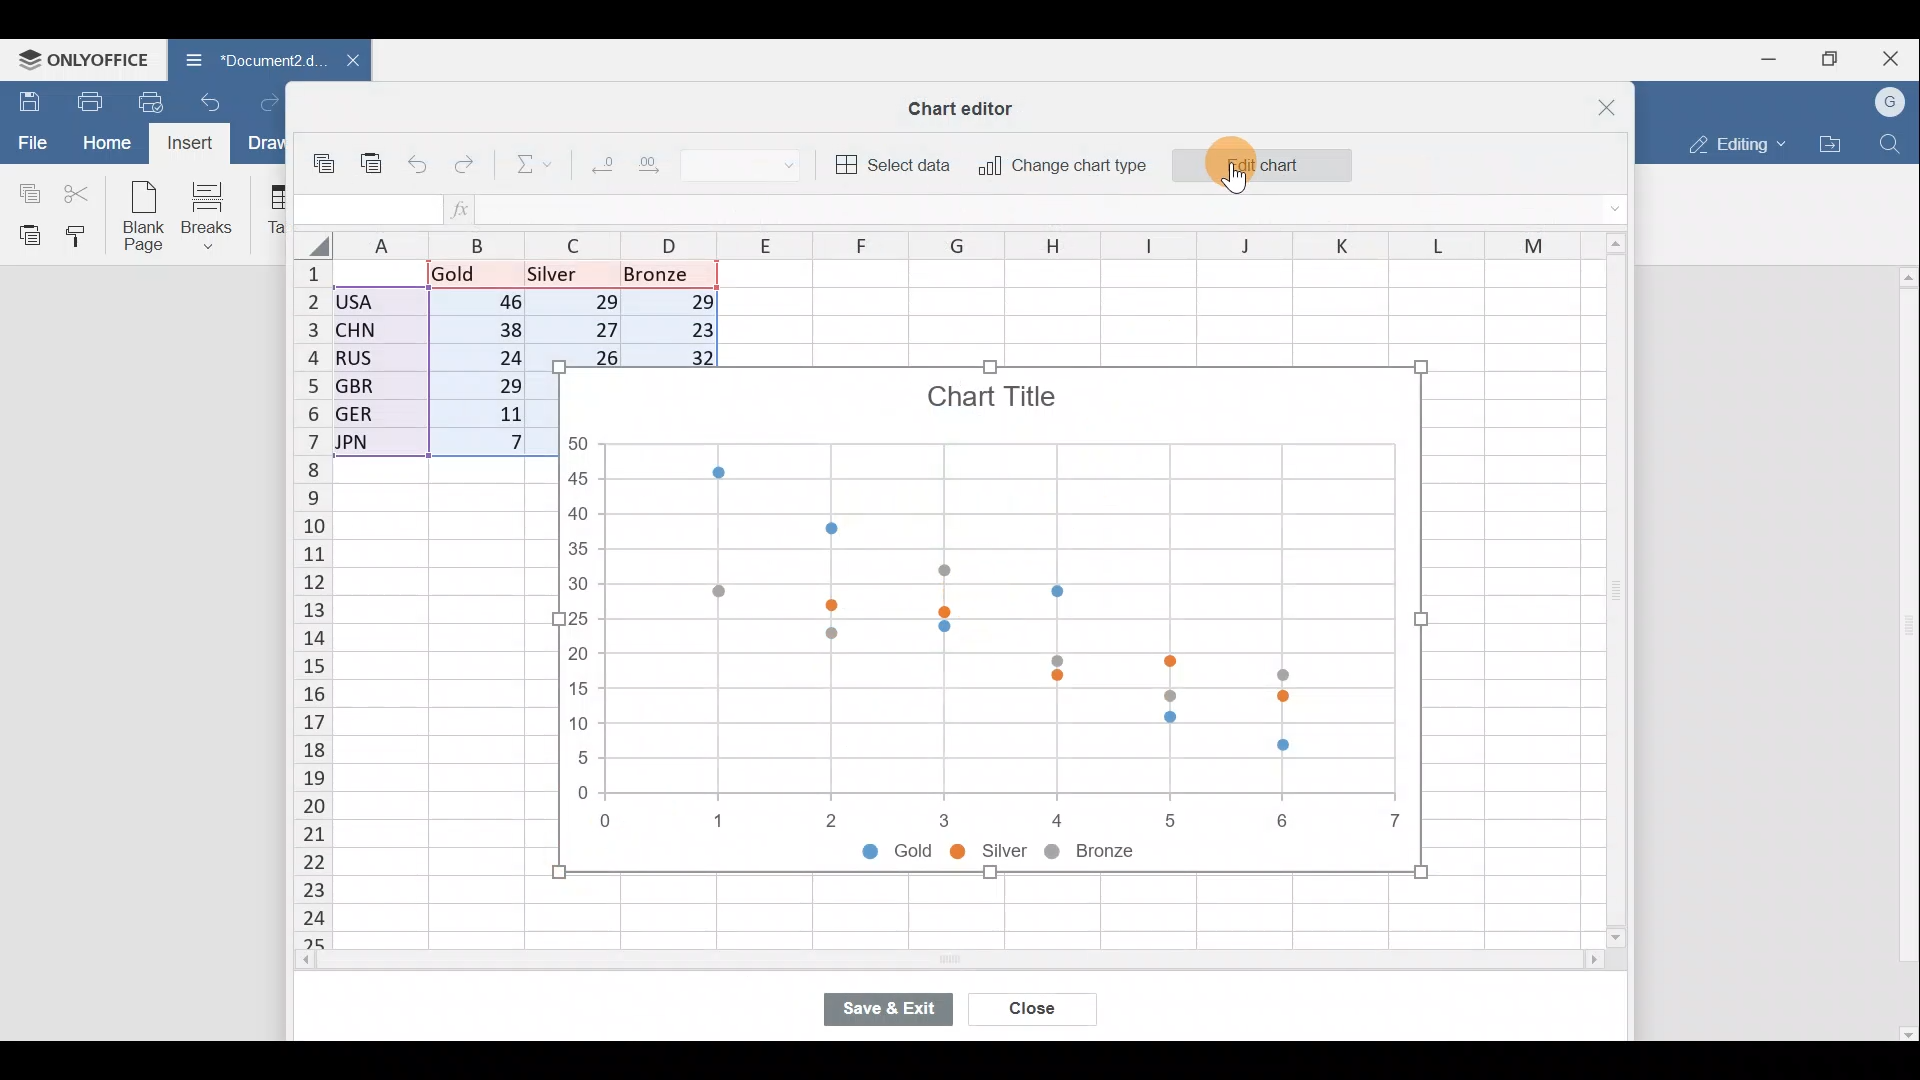  I want to click on Scroll bar, so click(1609, 592).